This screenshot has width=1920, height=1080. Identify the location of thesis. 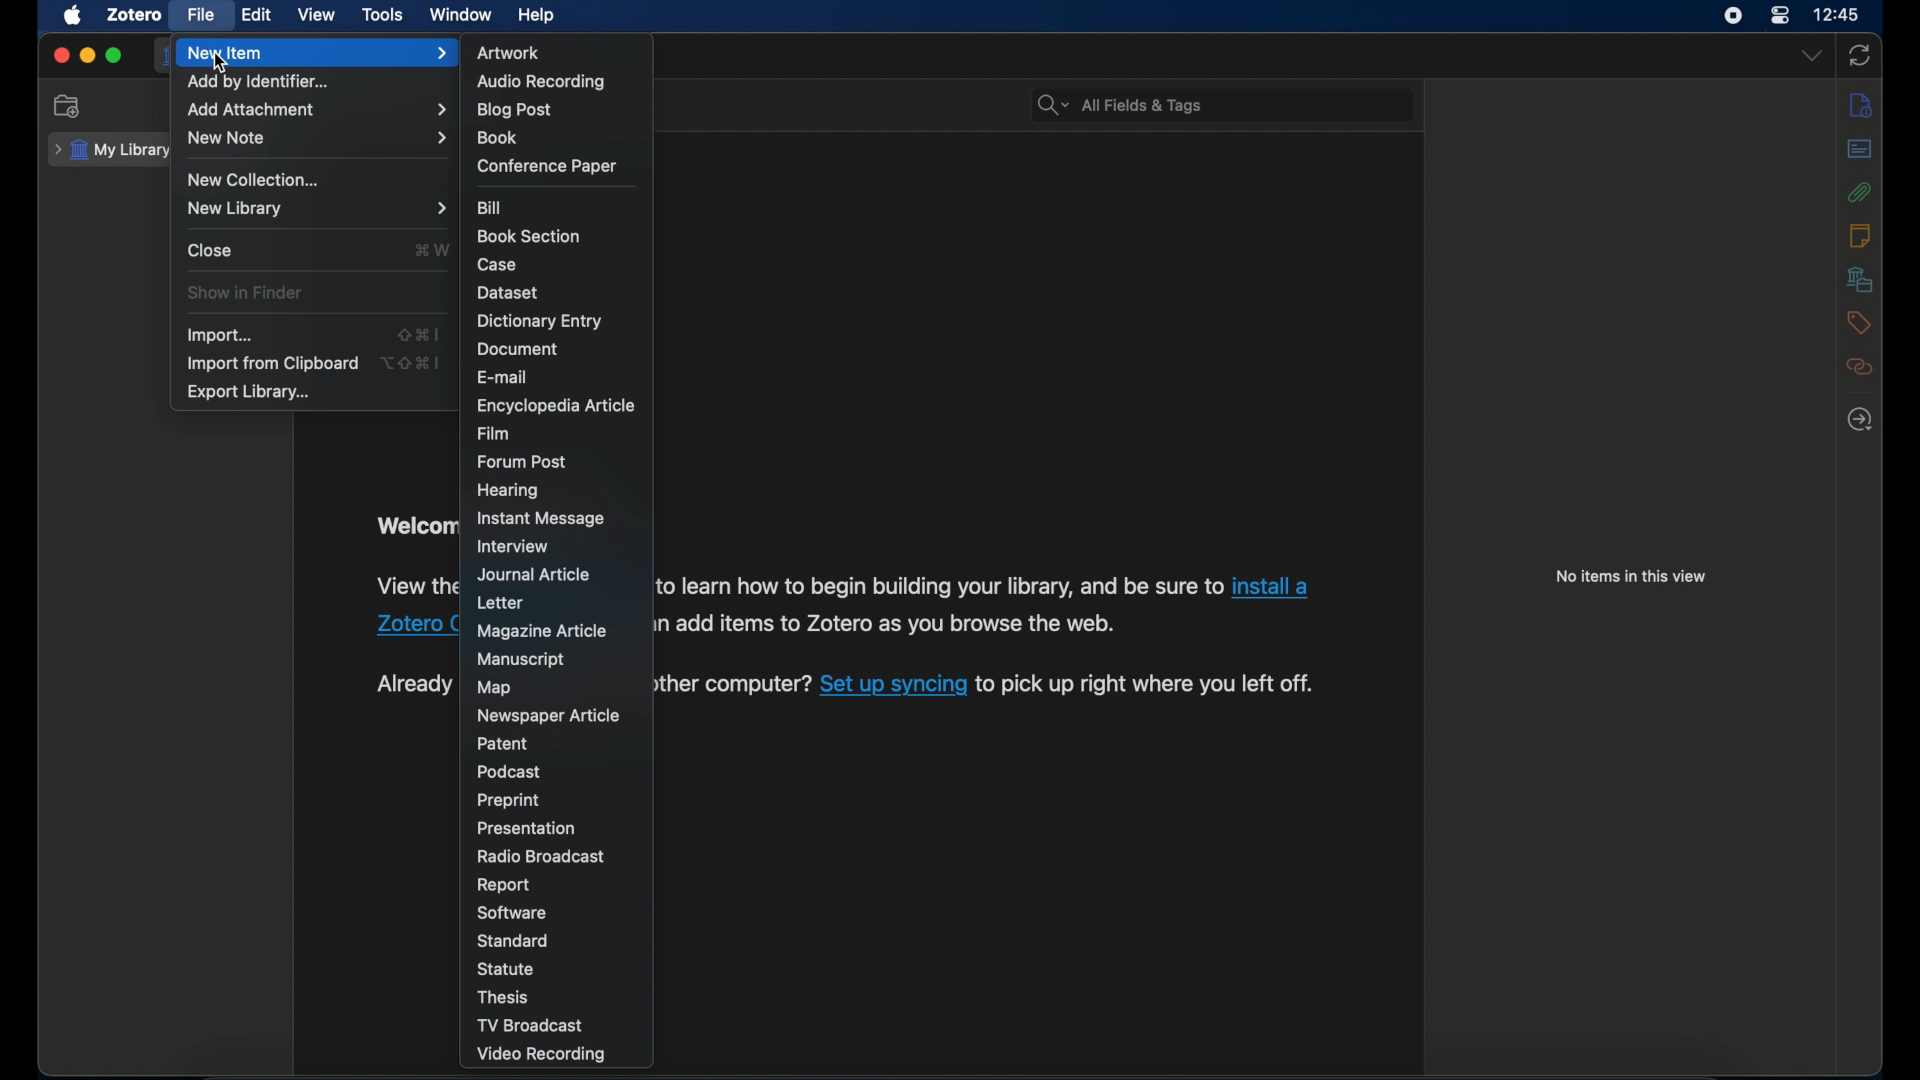
(500, 998).